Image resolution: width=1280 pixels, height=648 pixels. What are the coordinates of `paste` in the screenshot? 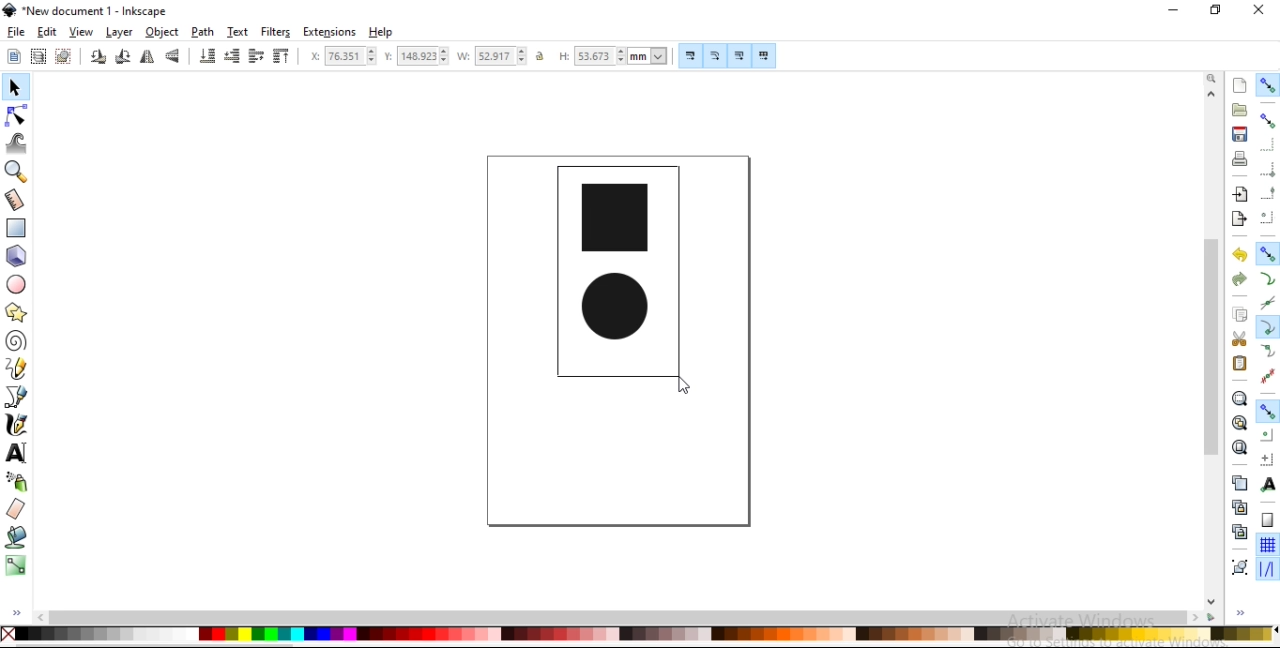 It's located at (1240, 364).